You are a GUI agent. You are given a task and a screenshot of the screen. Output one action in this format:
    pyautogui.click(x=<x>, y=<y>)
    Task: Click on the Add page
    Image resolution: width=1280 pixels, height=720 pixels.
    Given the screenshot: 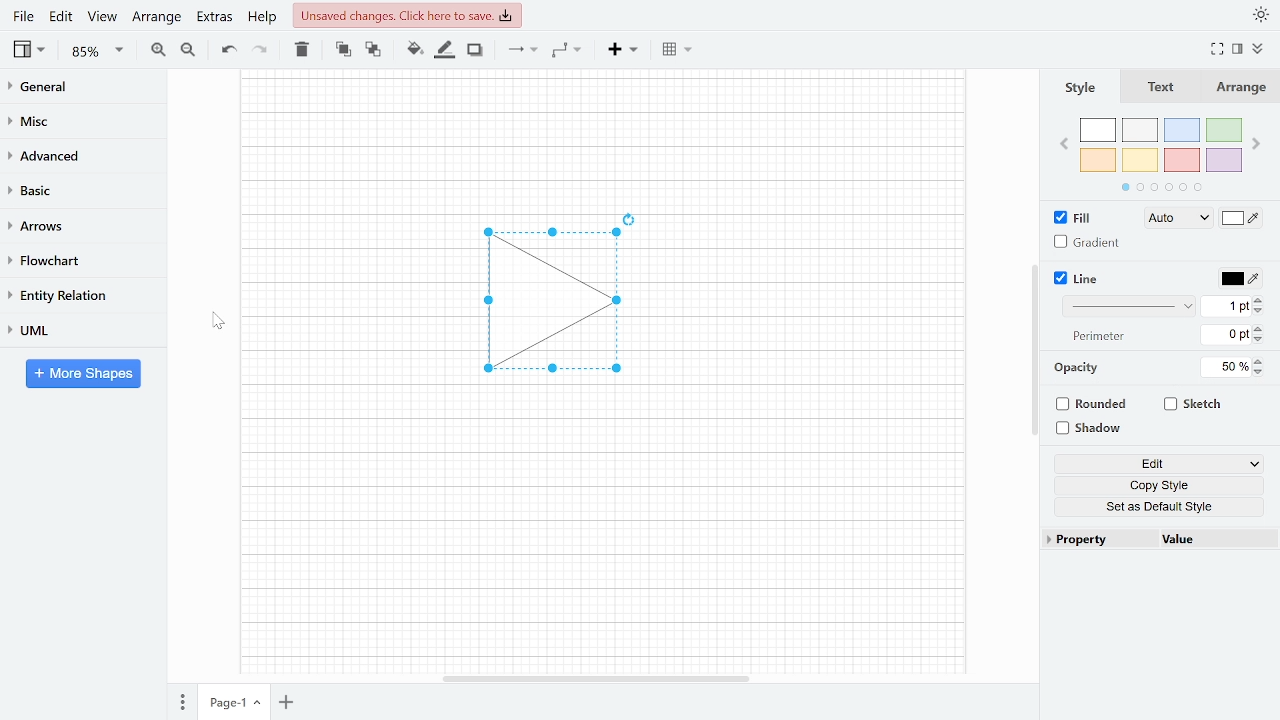 What is the action you would take?
    pyautogui.click(x=290, y=704)
    